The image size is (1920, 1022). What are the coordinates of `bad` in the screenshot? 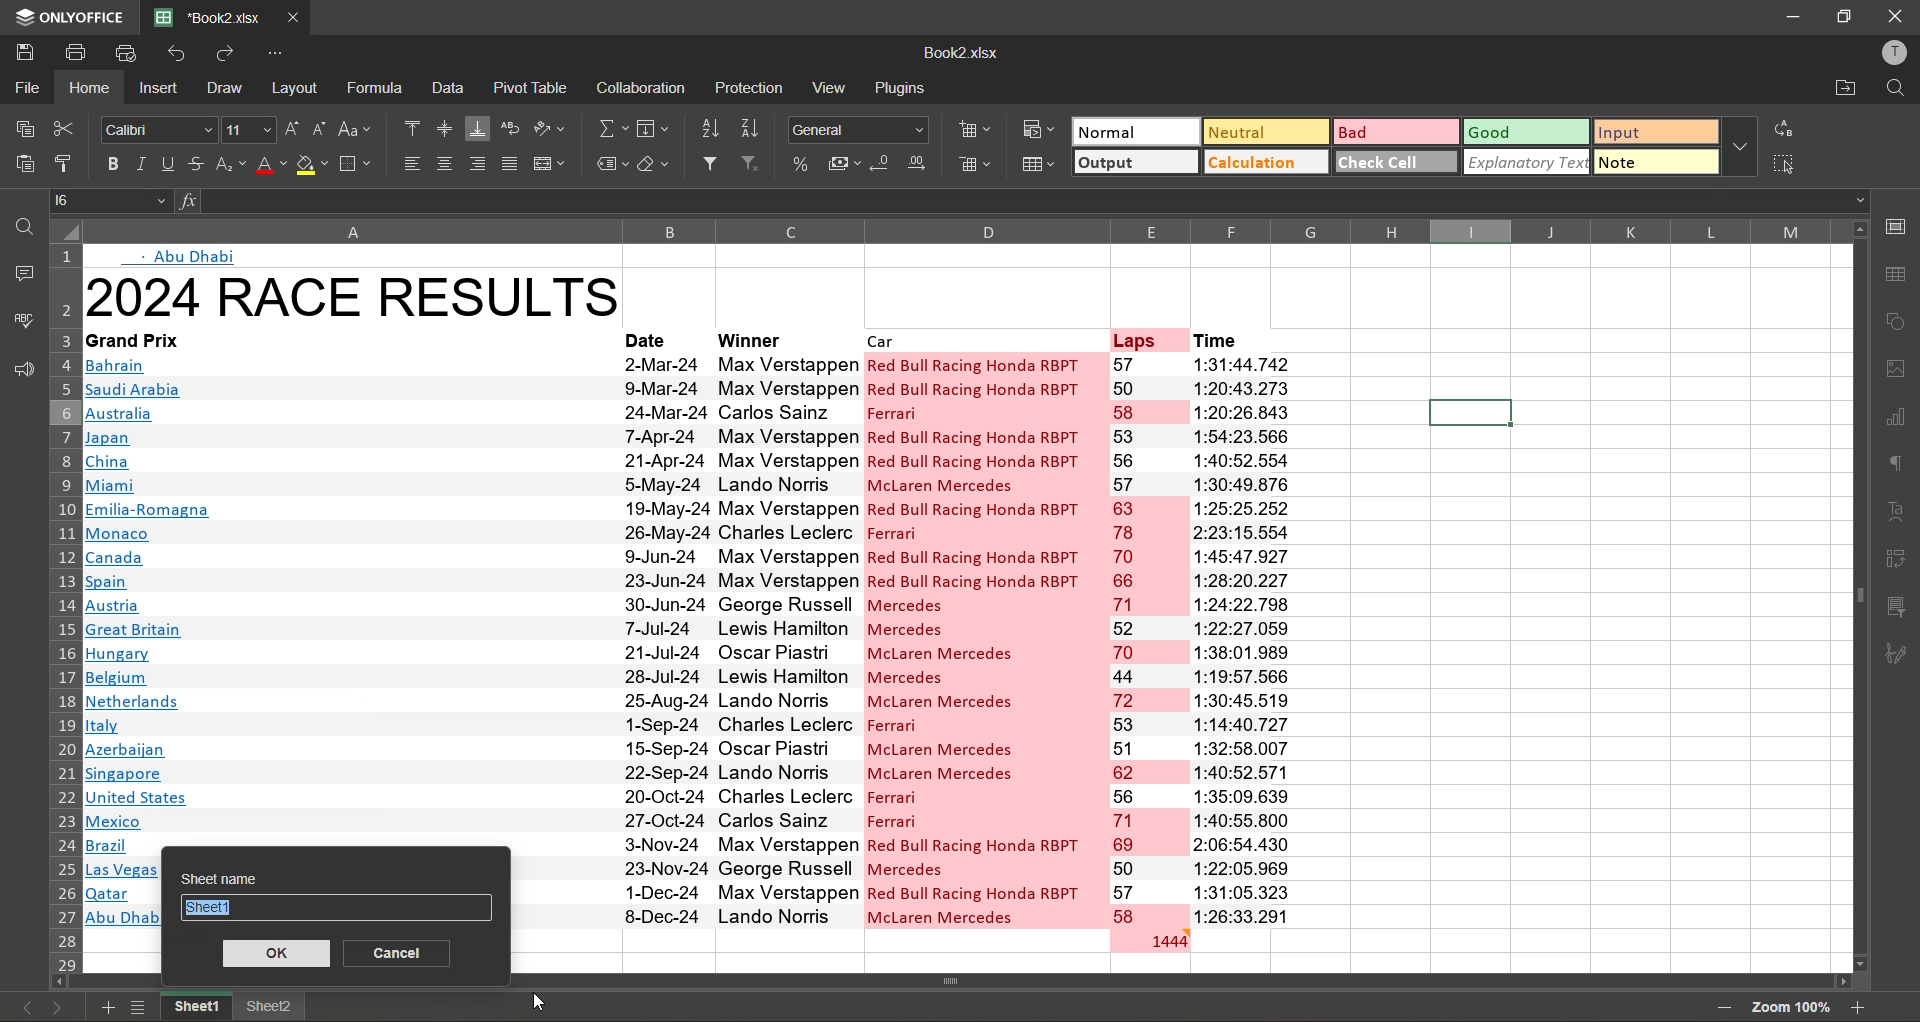 It's located at (1392, 129).